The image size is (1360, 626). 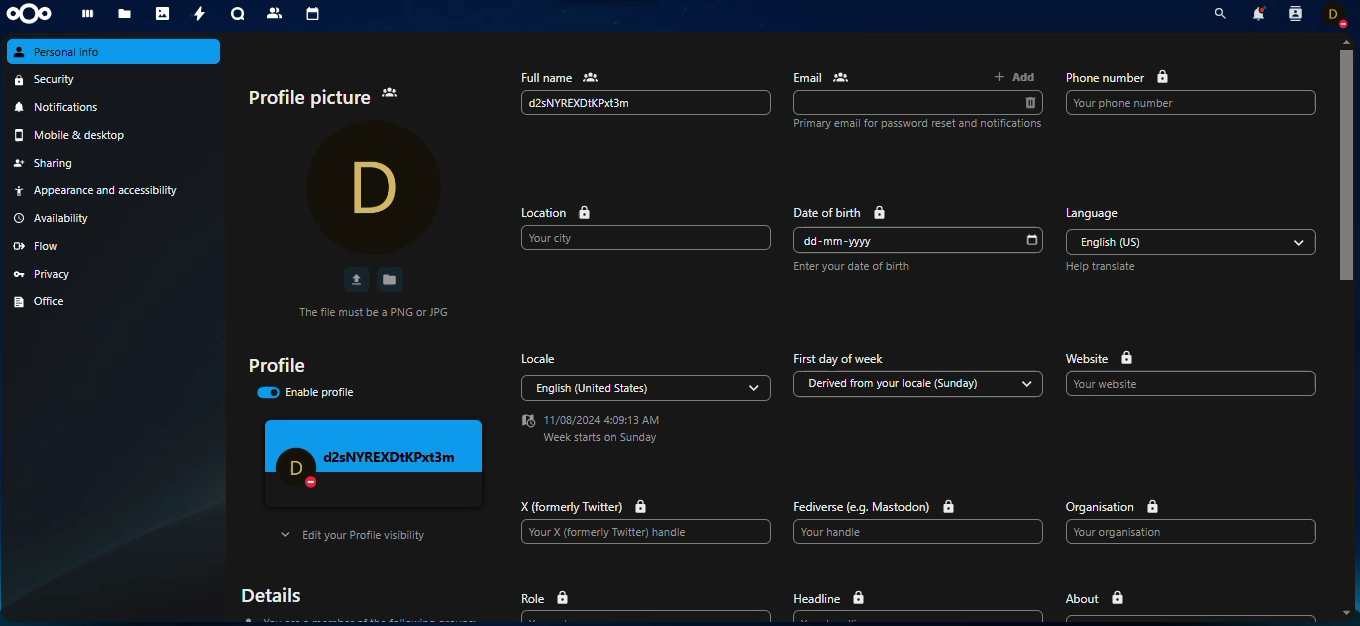 I want to click on flow, so click(x=113, y=246).